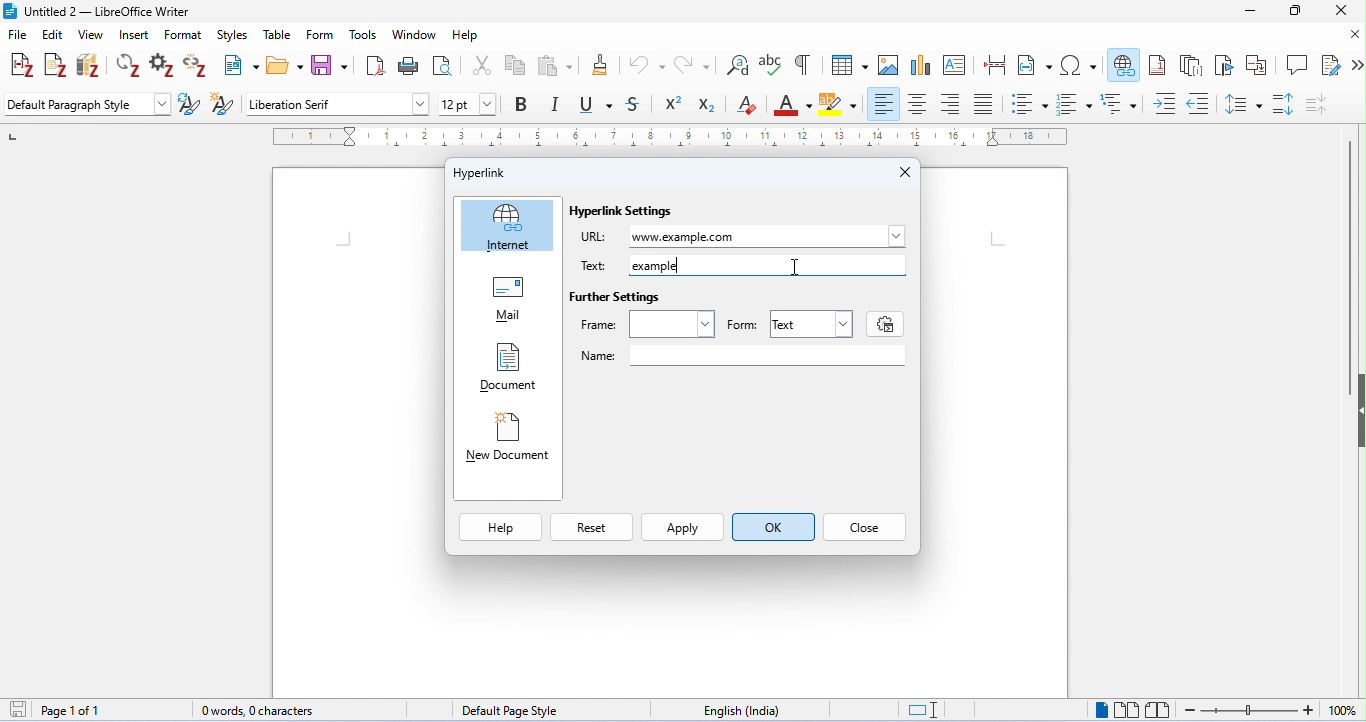 The width and height of the screenshot is (1366, 722). Describe the element at coordinates (596, 105) in the screenshot. I see `underline` at that location.